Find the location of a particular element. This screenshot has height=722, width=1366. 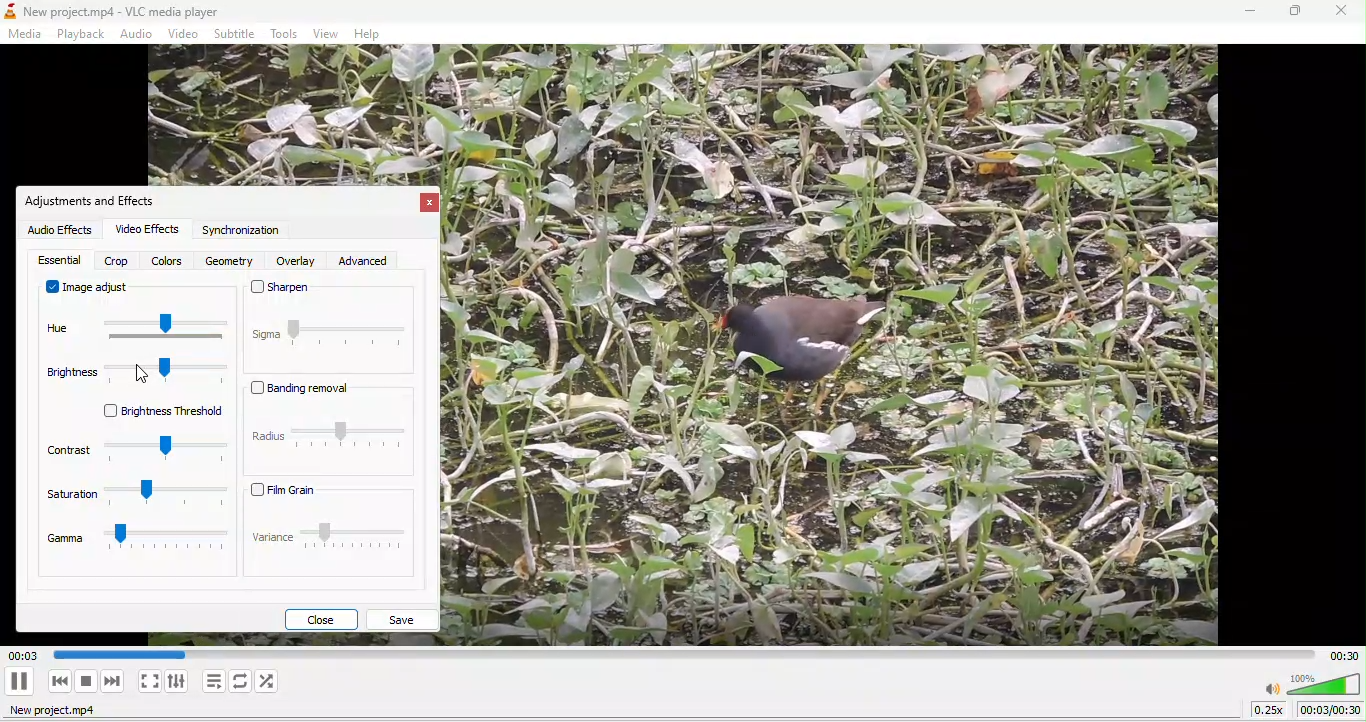

new project mp4 is located at coordinates (59, 712).